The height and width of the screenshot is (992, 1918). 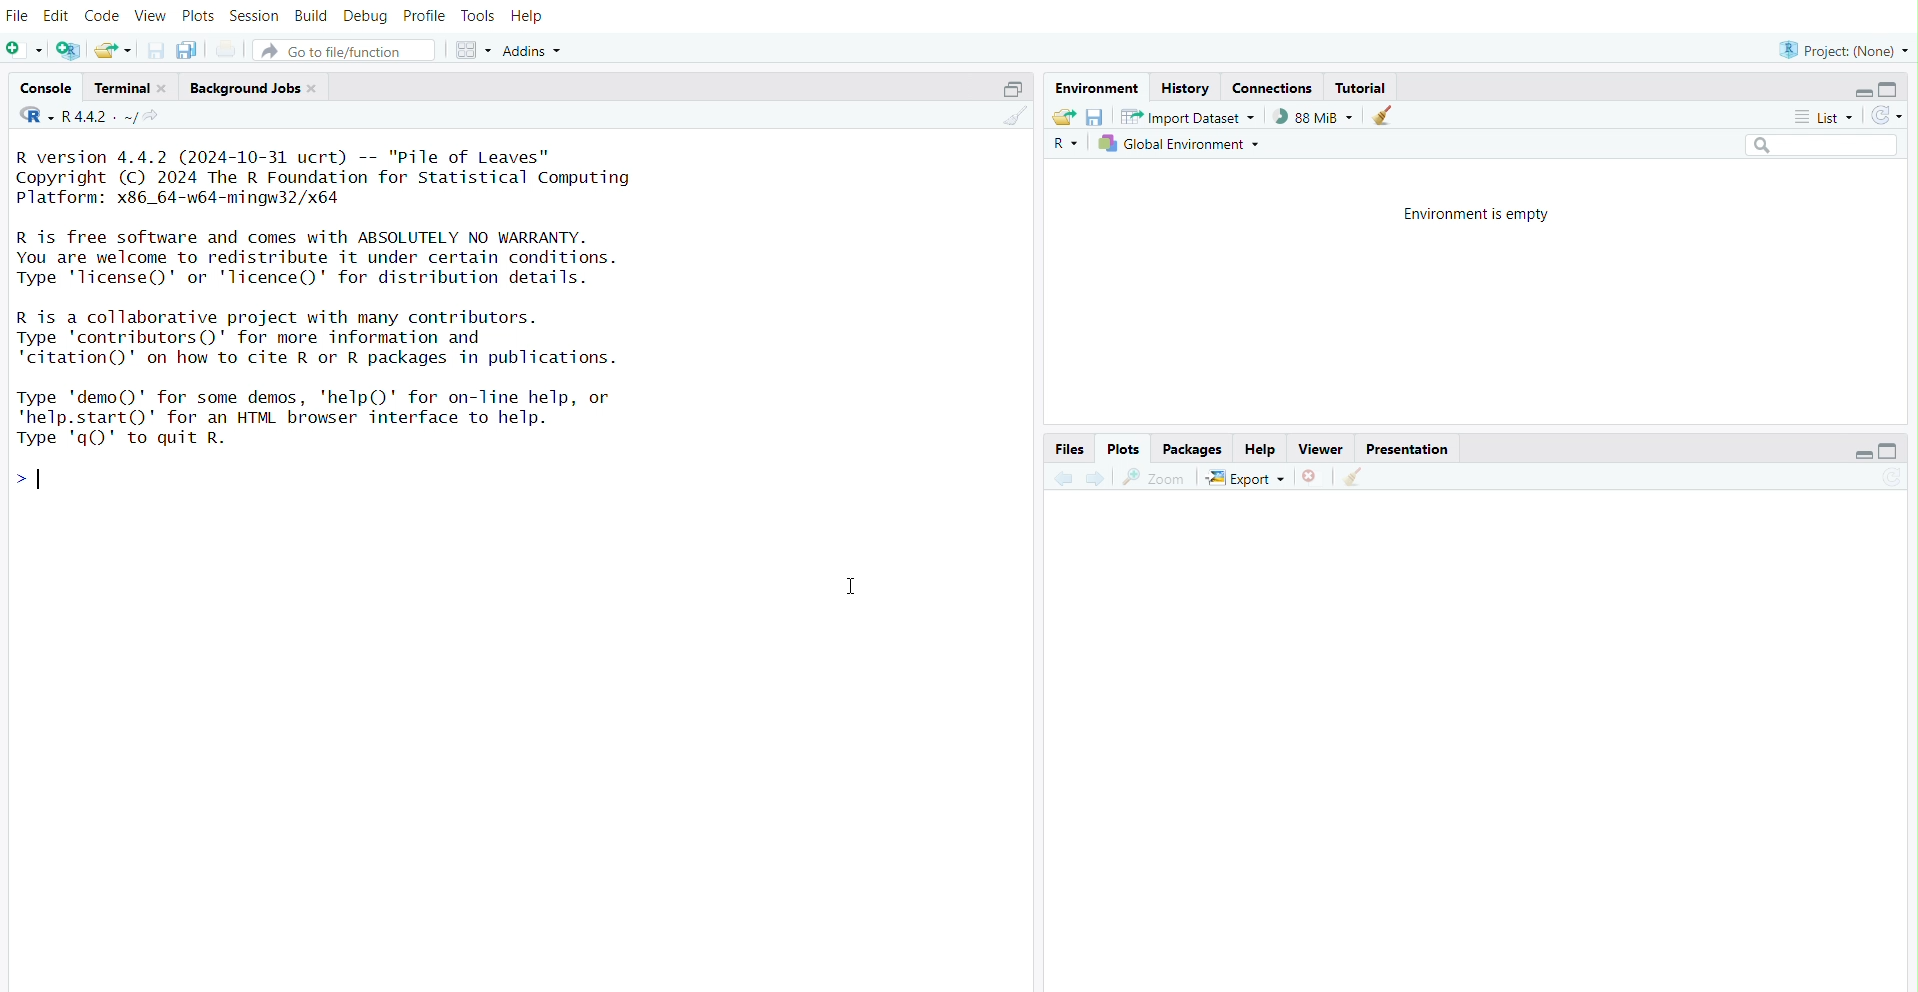 I want to click on packages, so click(x=1191, y=448).